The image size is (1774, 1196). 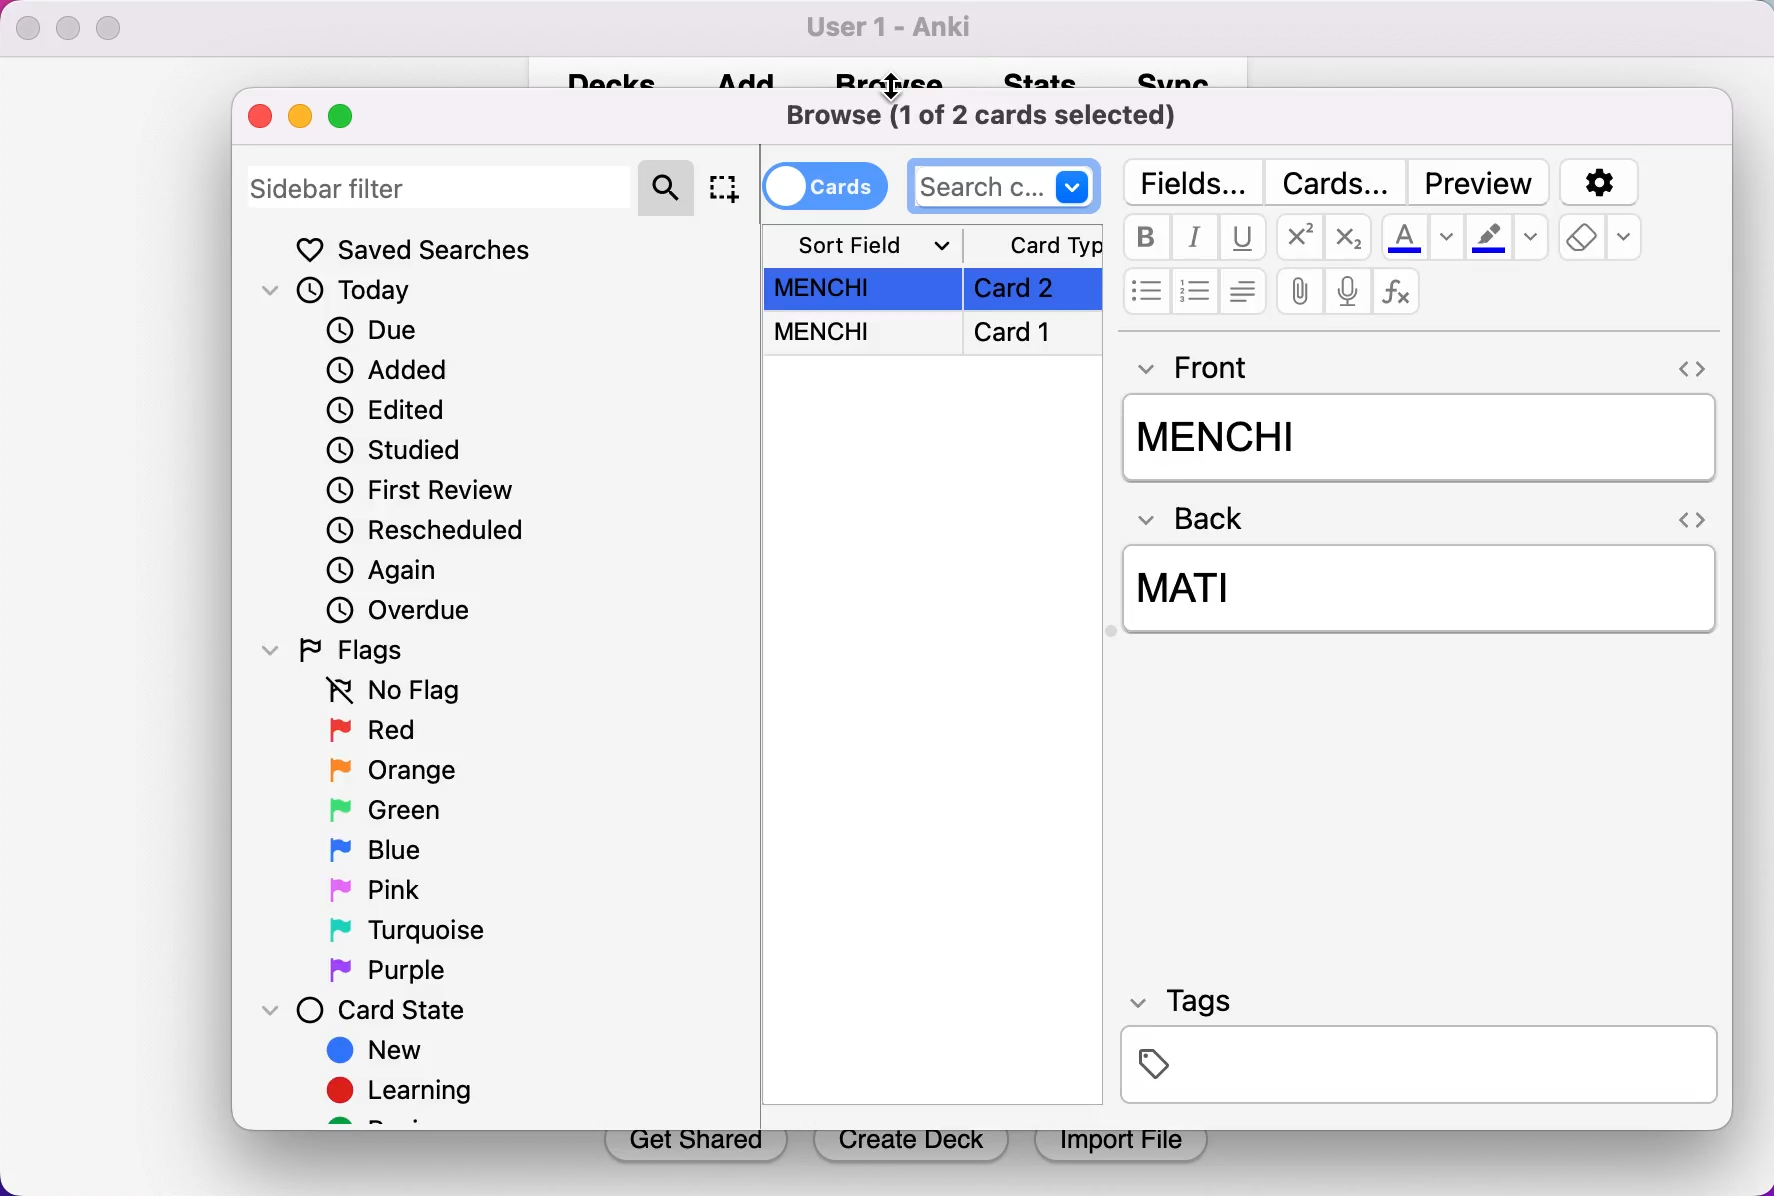 I want to click on attach pictures/audio/video, so click(x=1297, y=291).